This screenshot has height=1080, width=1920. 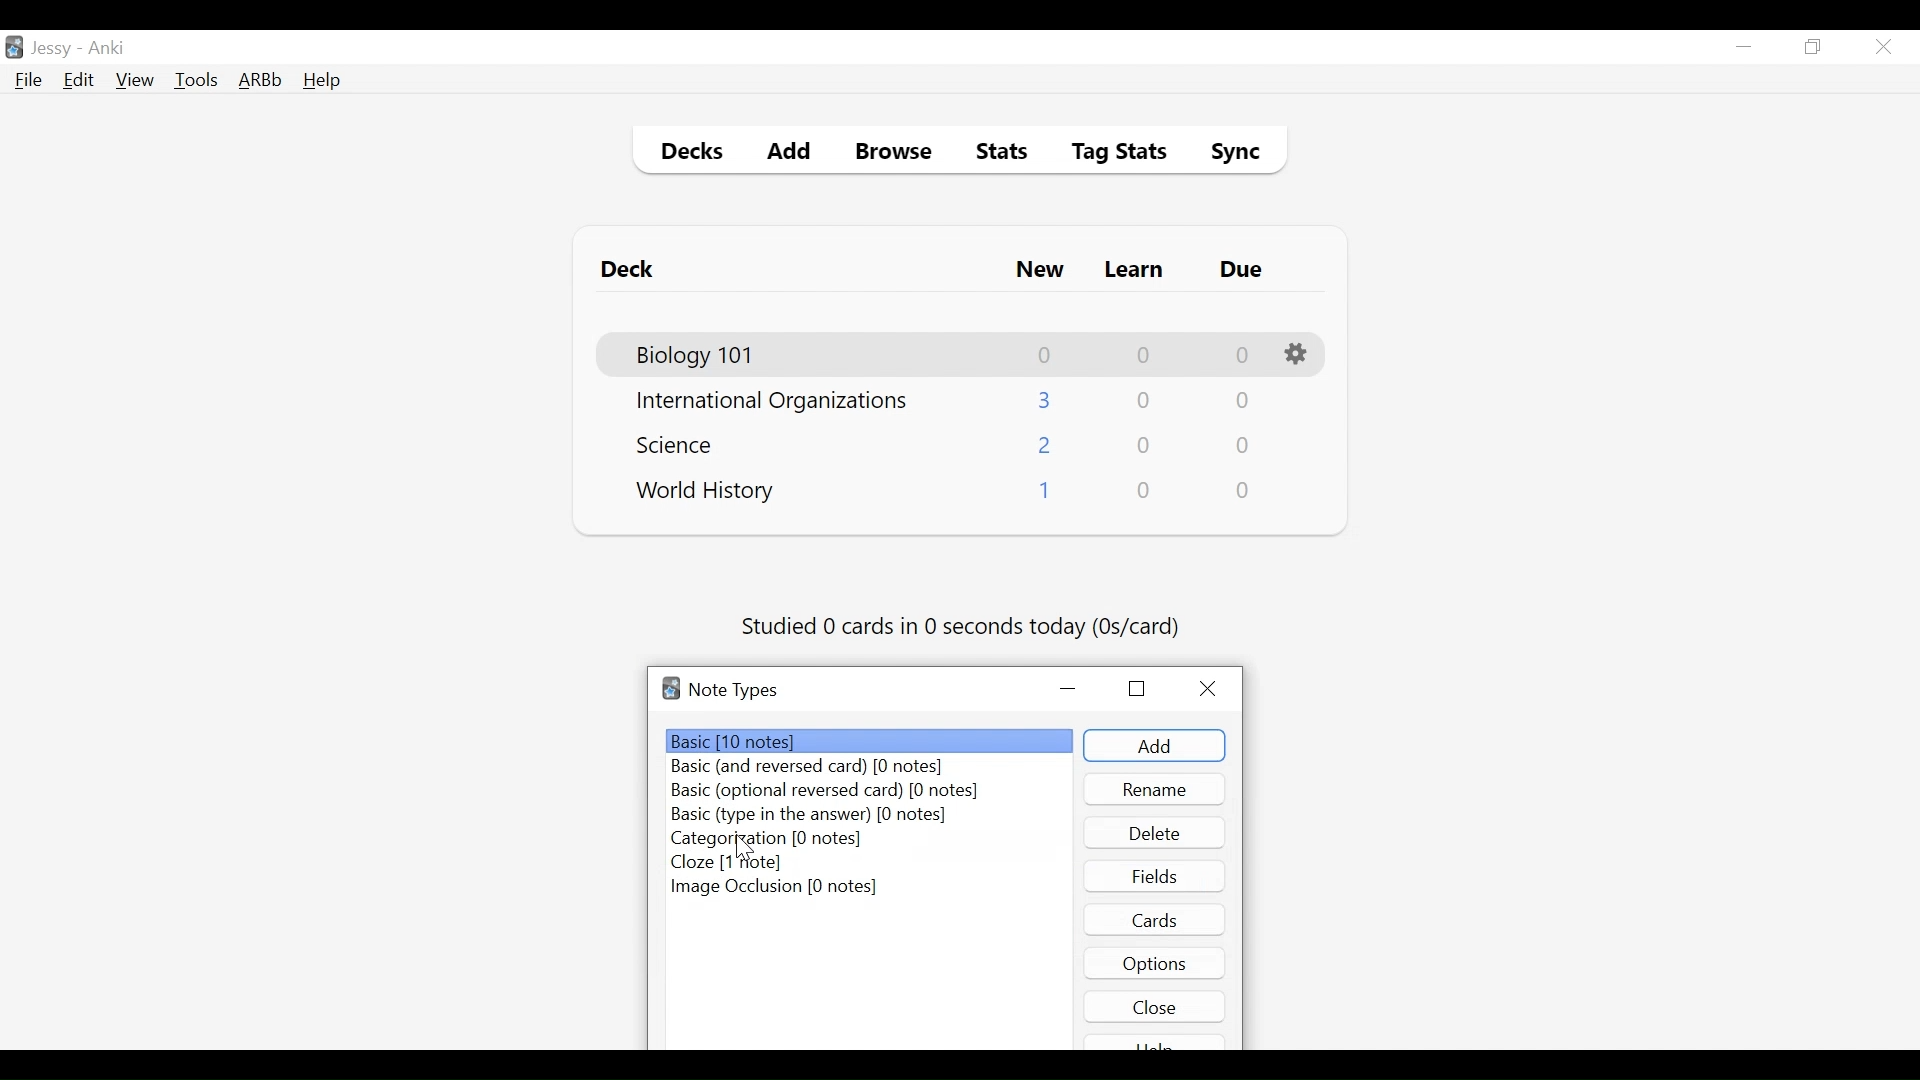 What do you see at coordinates (1883, 47) in the screenshot?
I see `Close` at bounding box center [1883, 47].